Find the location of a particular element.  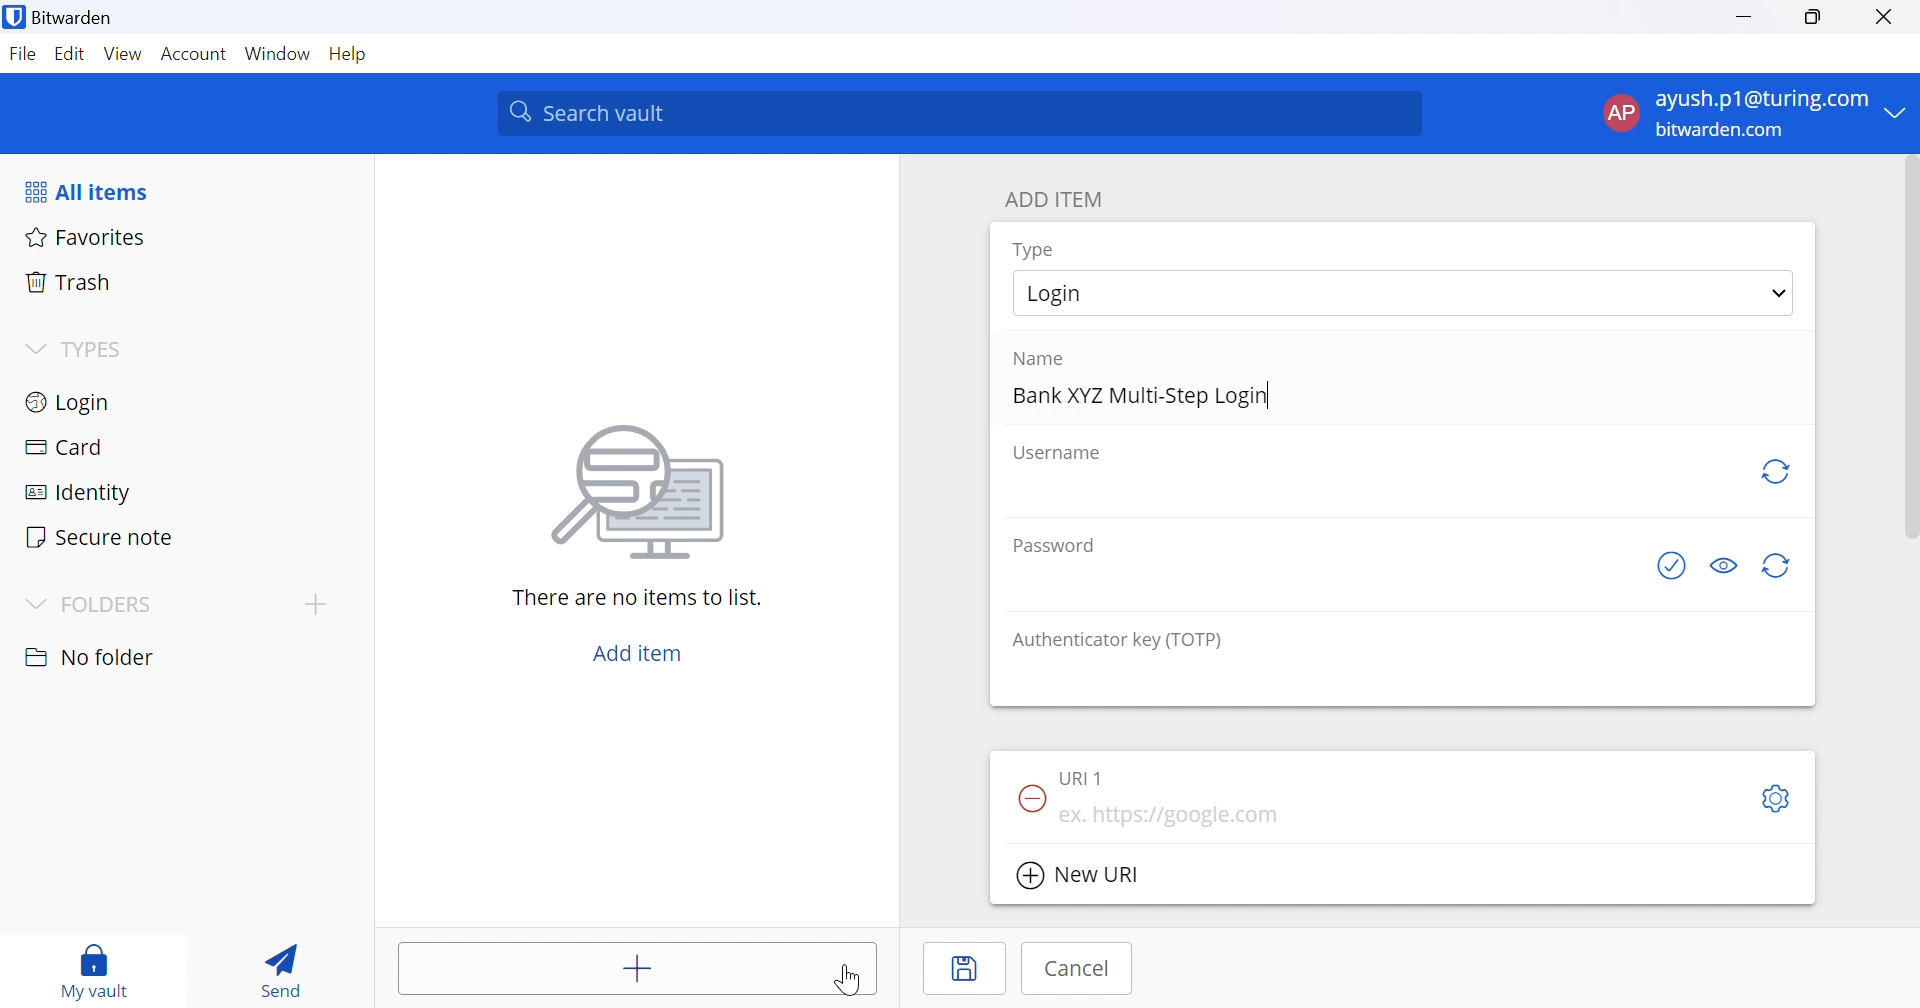

All items is located at coordinates (92, 189).